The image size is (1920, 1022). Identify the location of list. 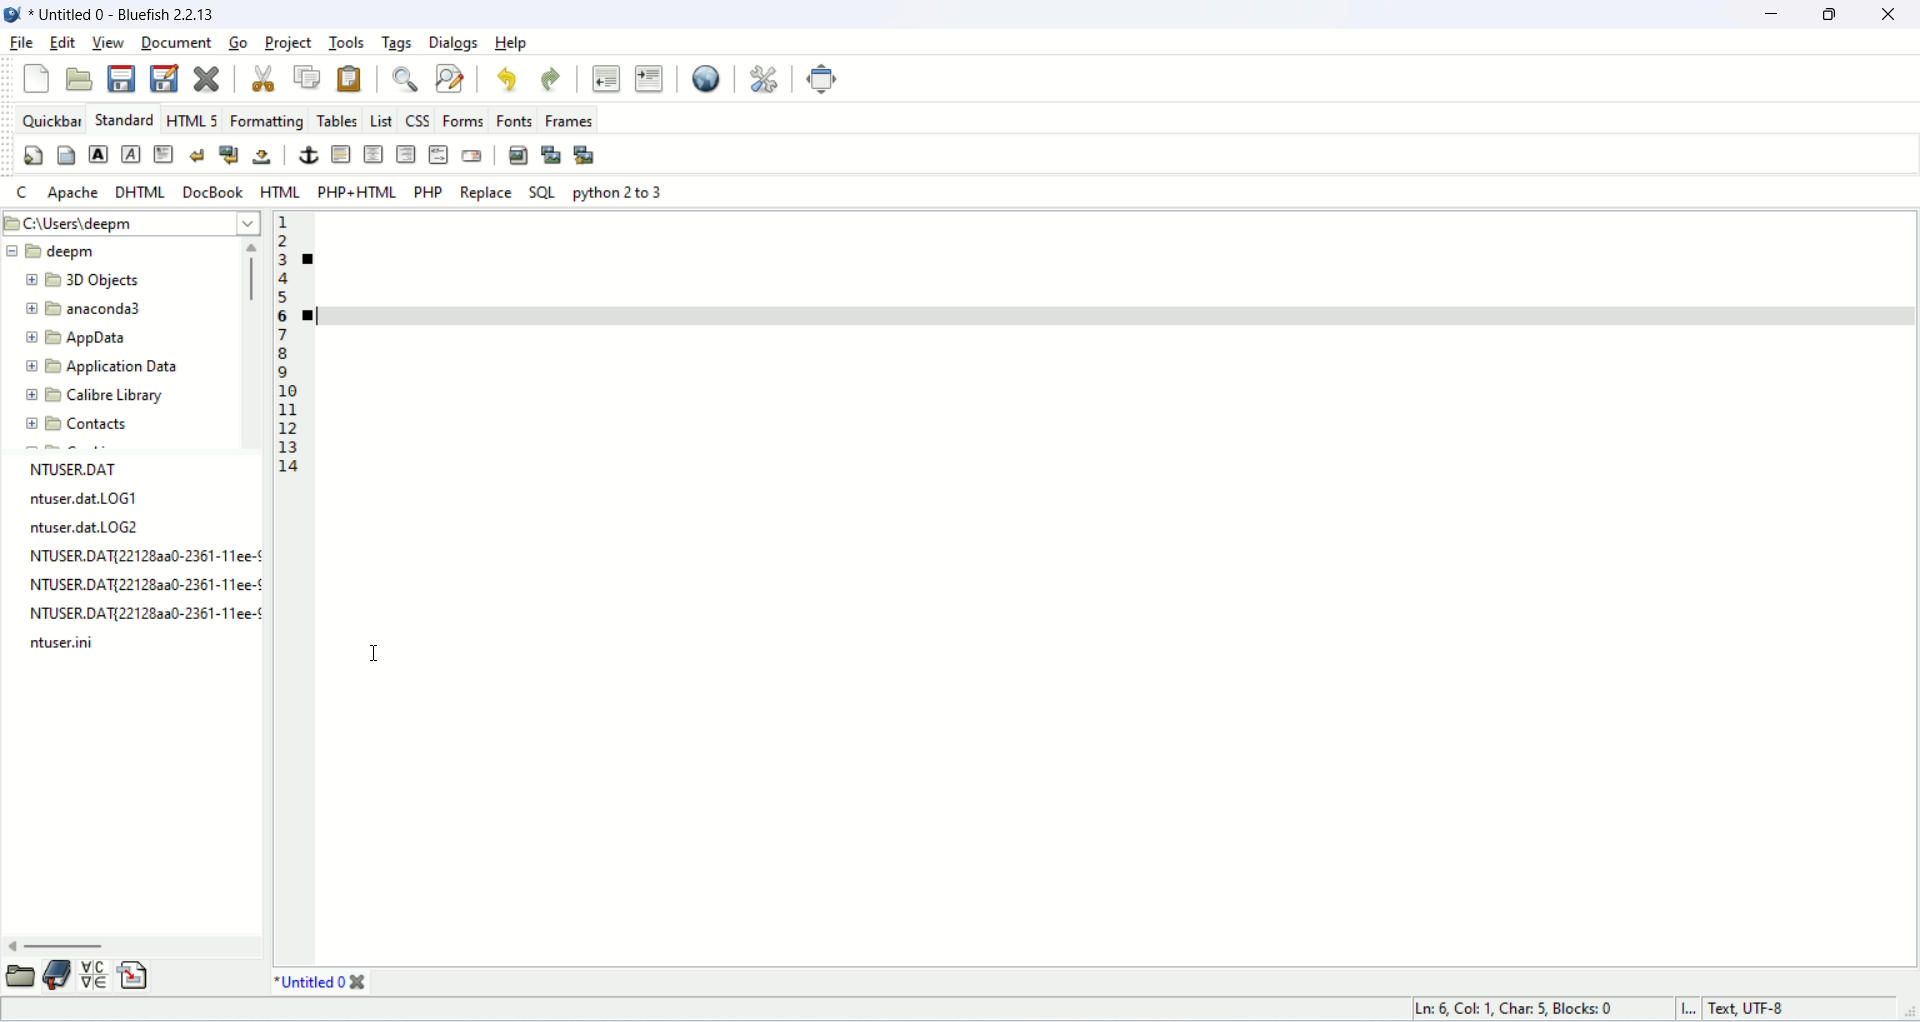
(380, 121).